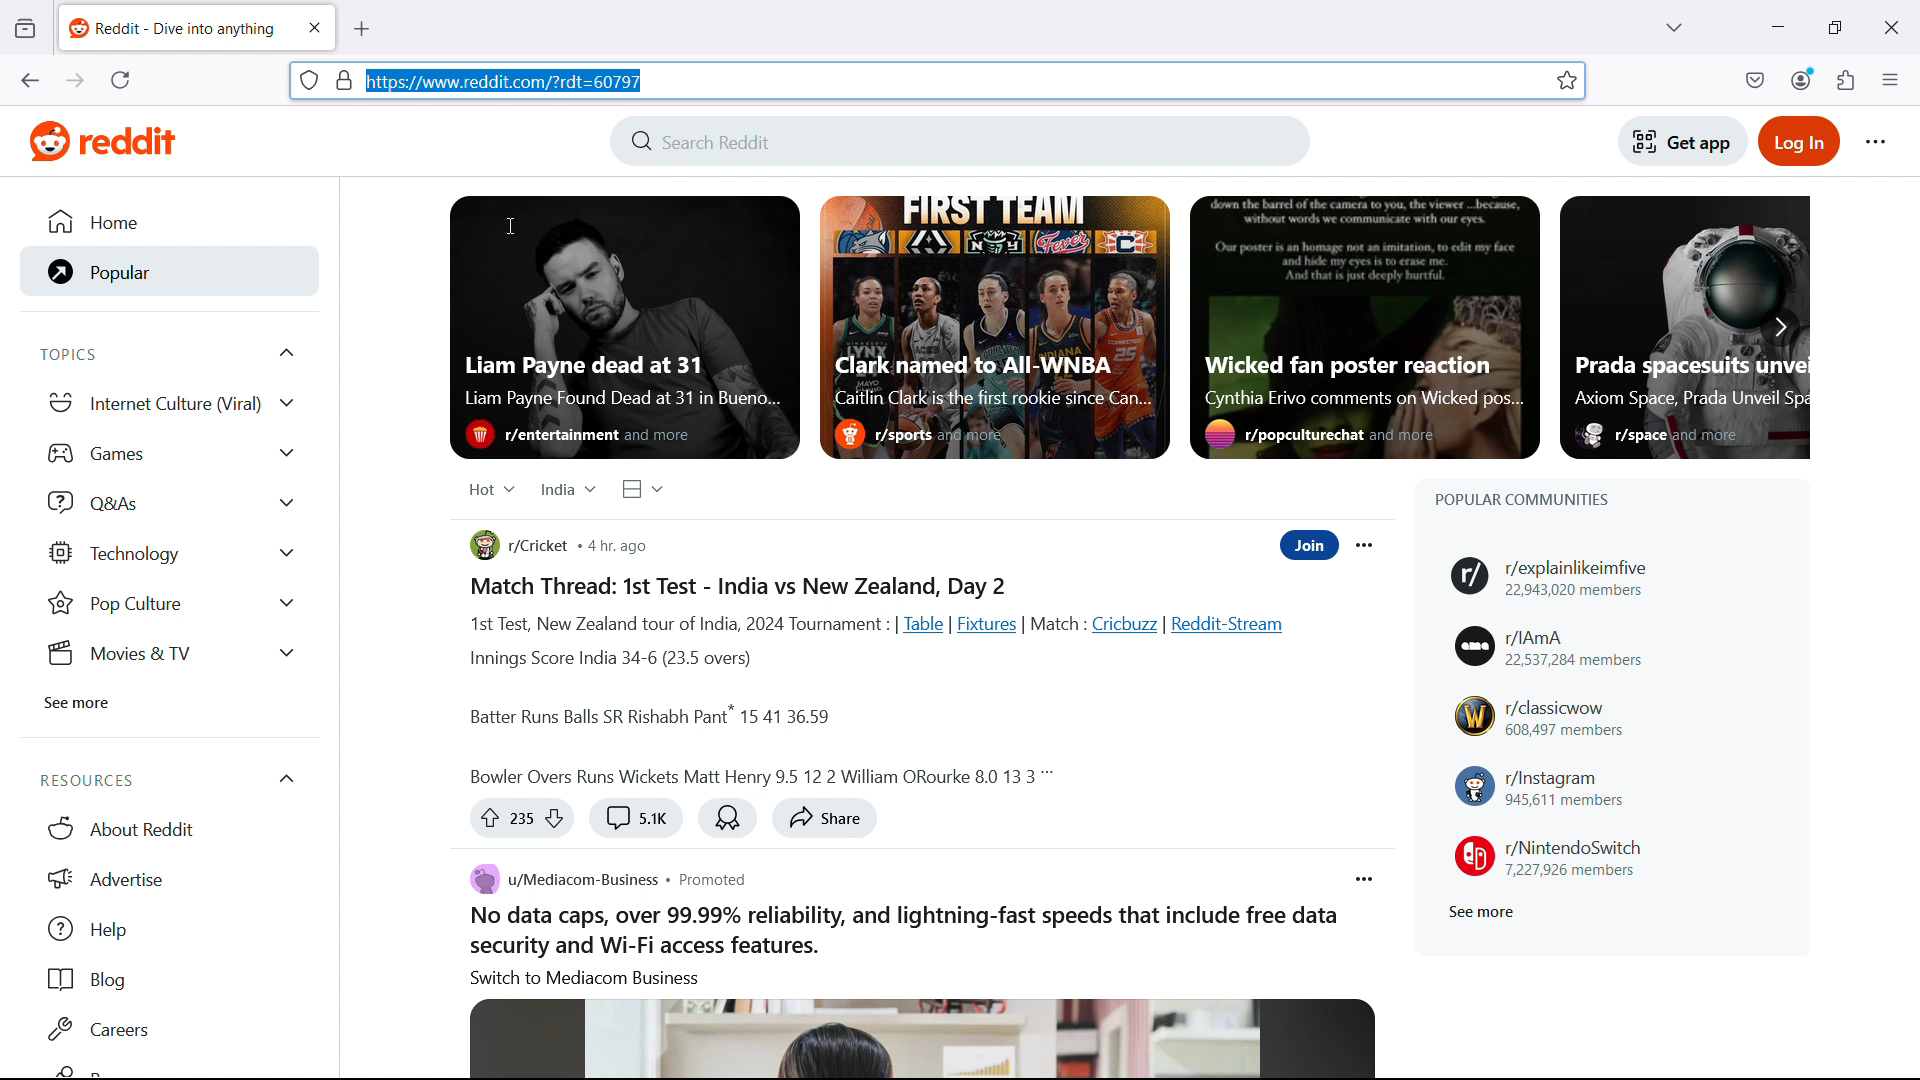  What do you see at coordinates (1803, 78) in the screenshot?
I see `account` at bounding box center [1803, 78].